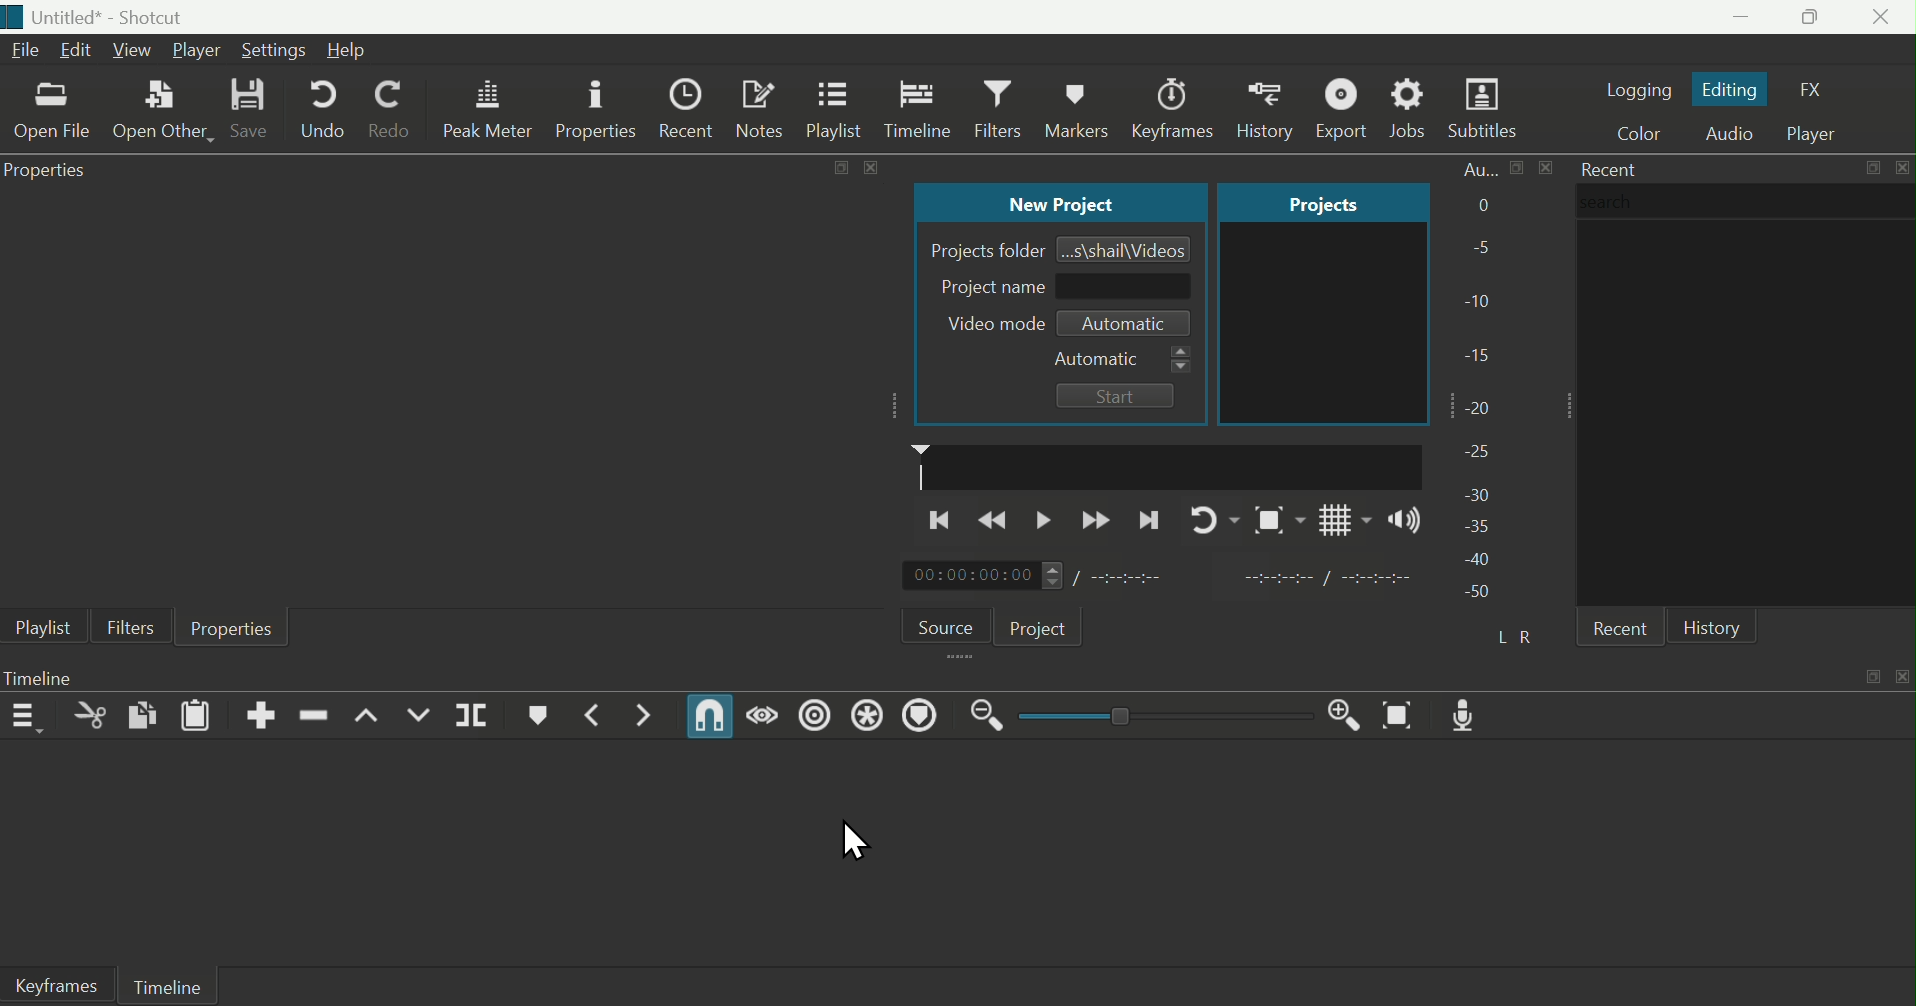  Describe the element at coordinates (1120, 360) in the screenshot. I see `Automatic` at that location.